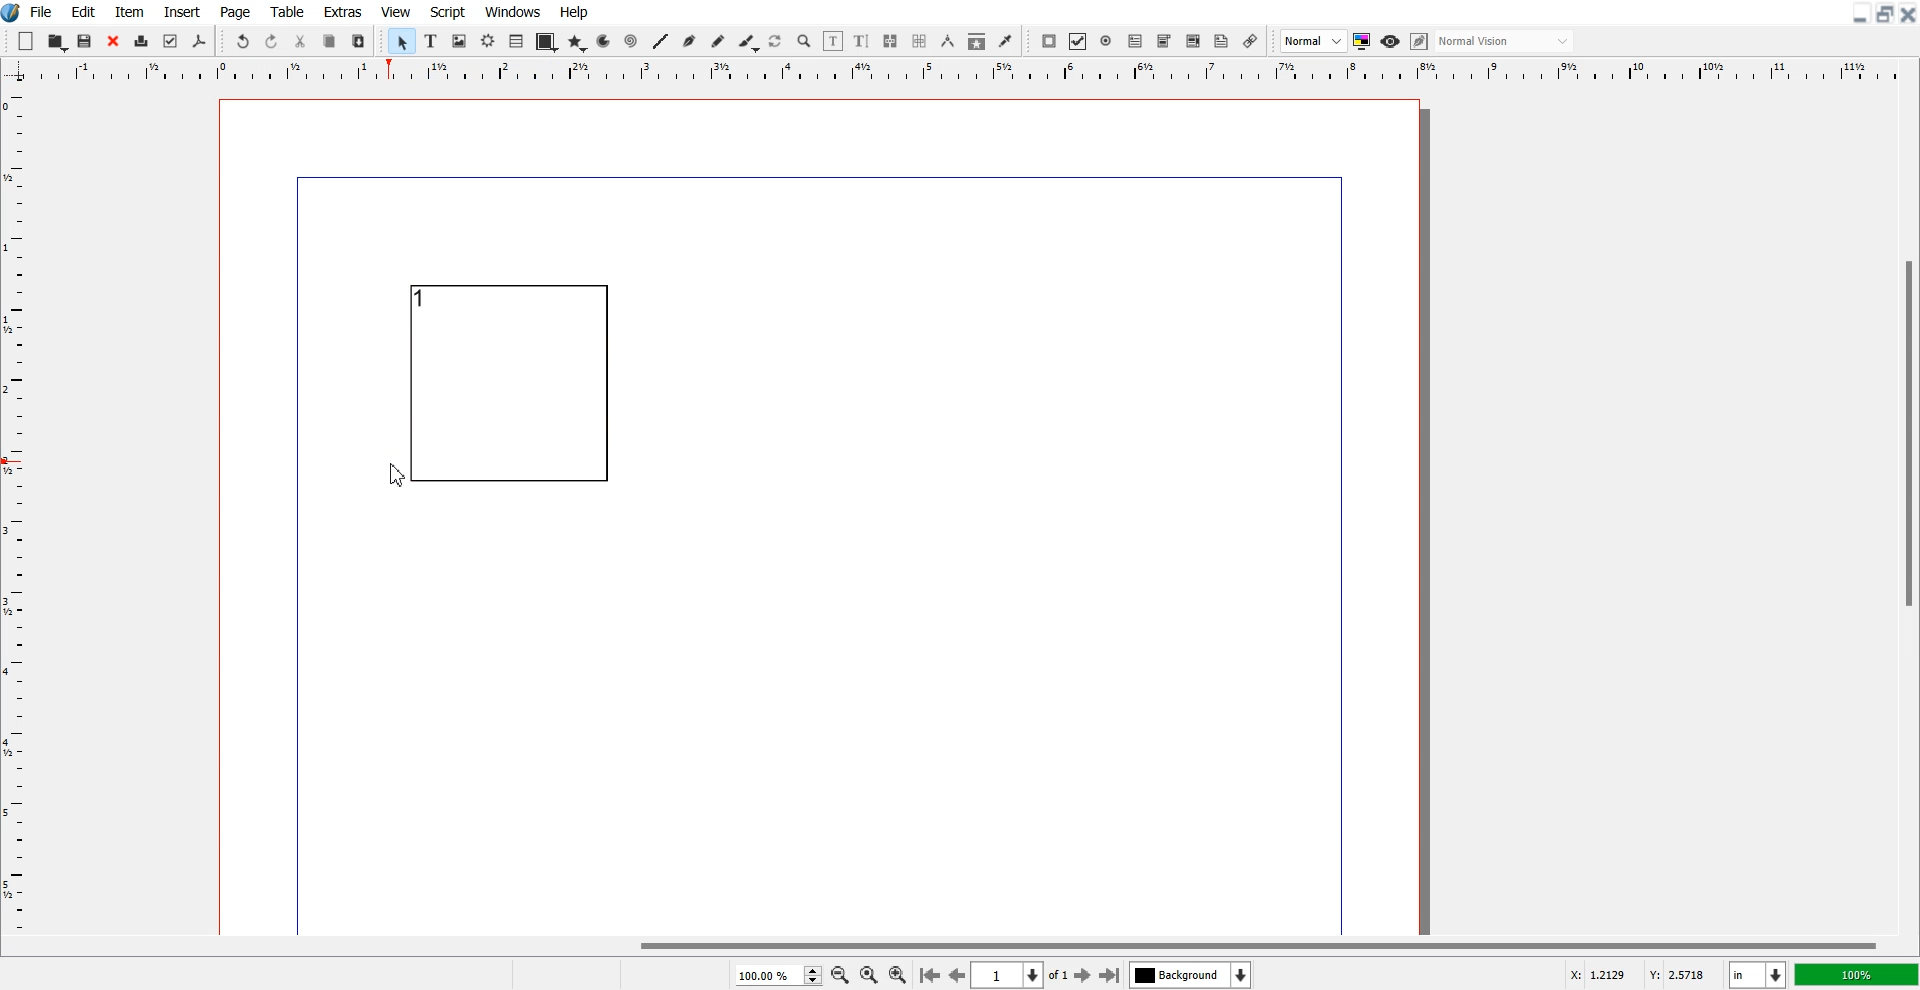 The width and height of the screenshot is (1920, 990). I want to click on 100%, so click(1858, 974).